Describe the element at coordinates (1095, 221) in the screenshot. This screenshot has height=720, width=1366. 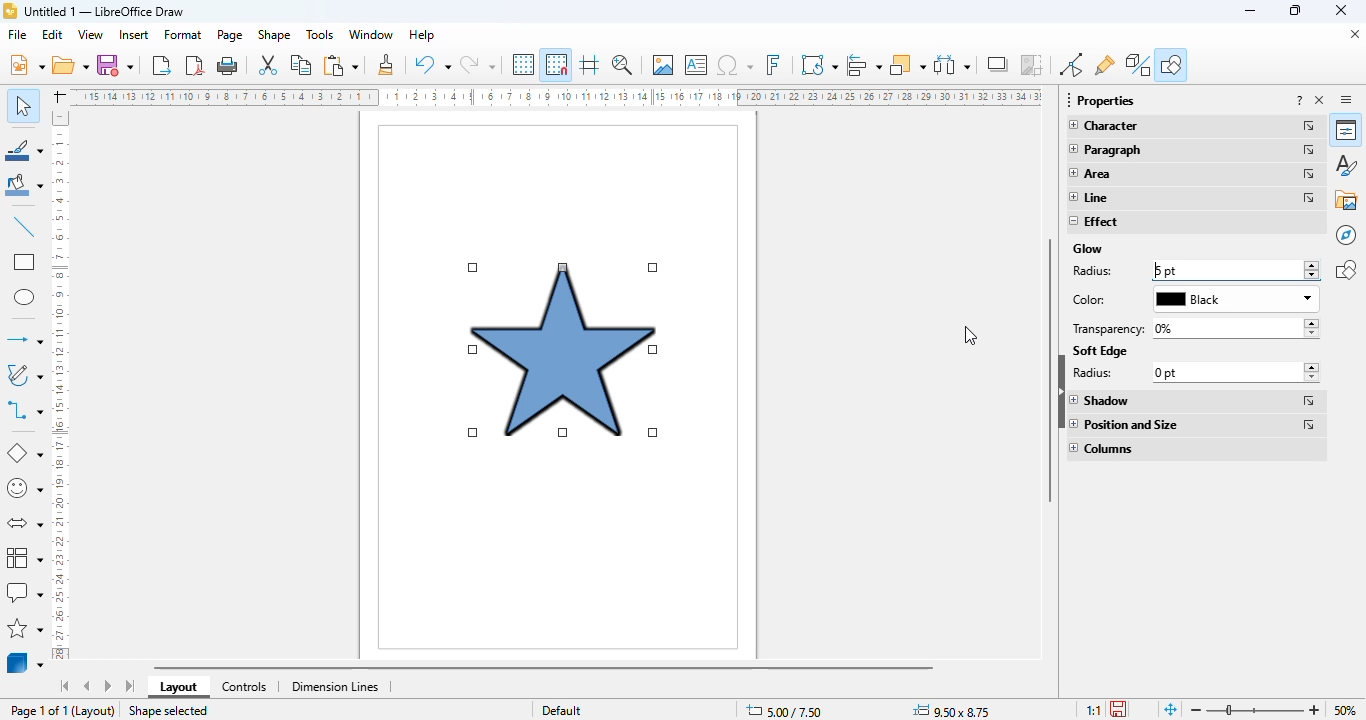
I see `effect` at that location.